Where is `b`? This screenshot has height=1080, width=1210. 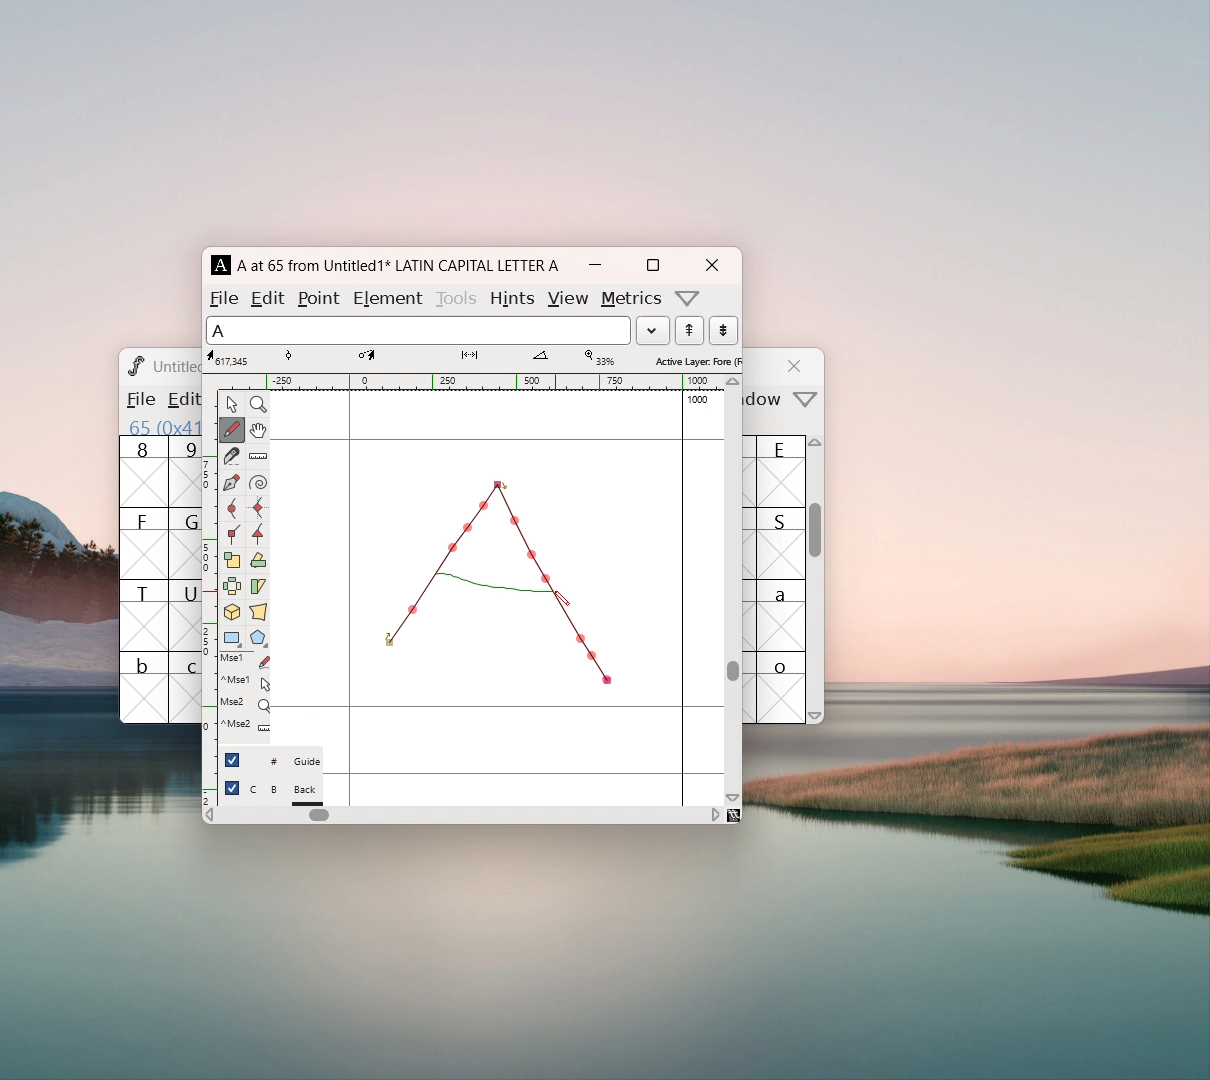
b is located at coordinates (144, 687).